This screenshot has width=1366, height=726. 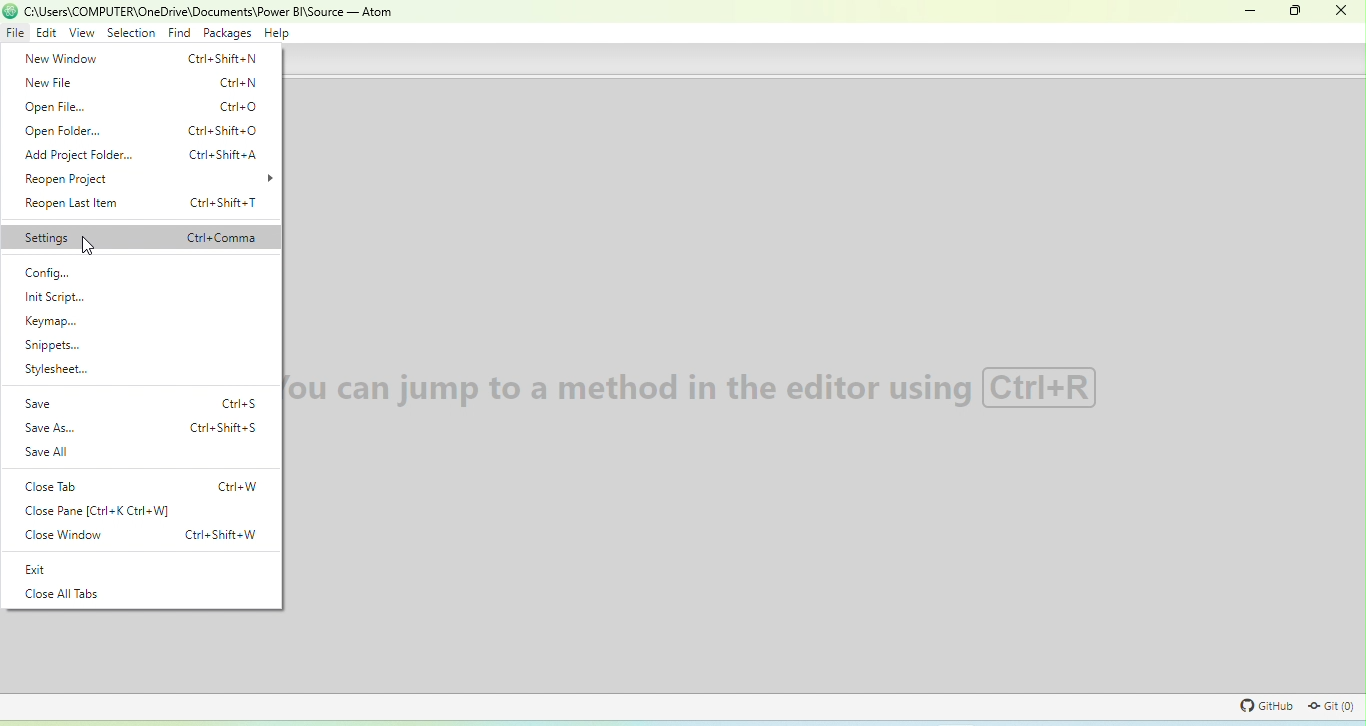 I want to click on maximize or restore, so click(x=1294, y=12).